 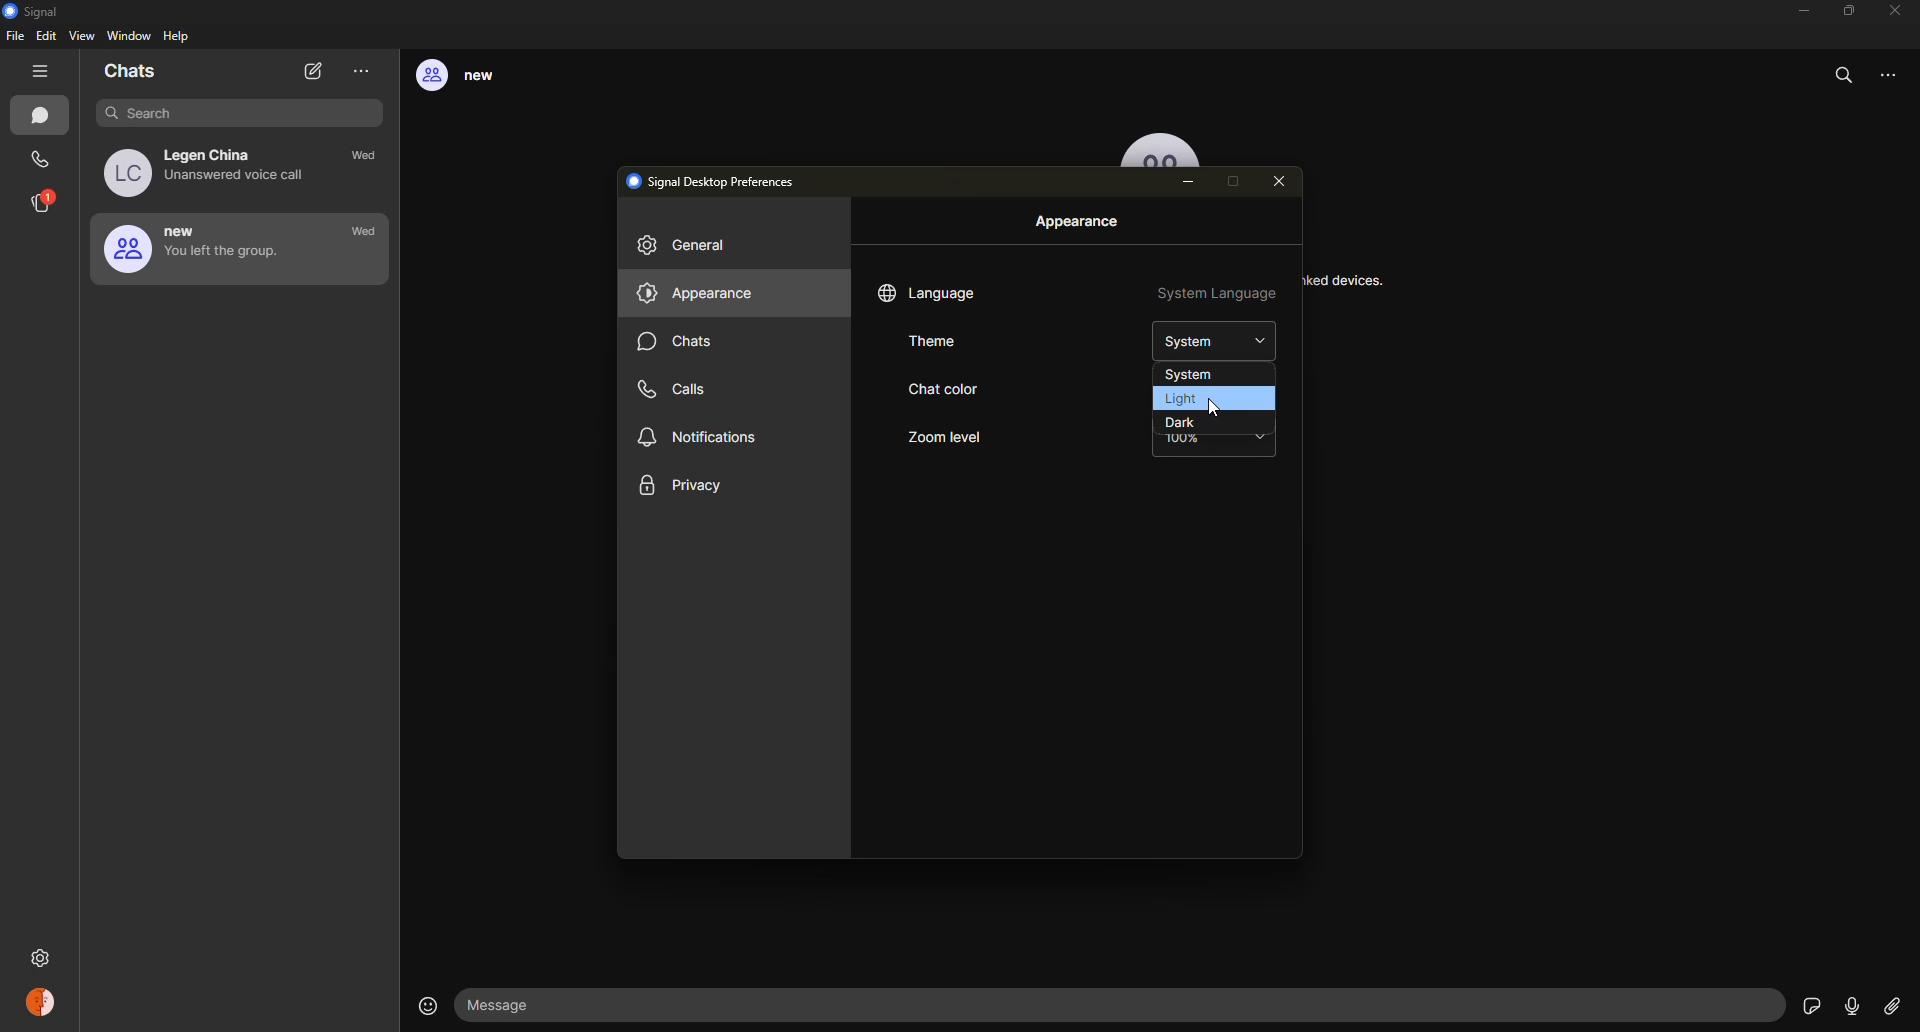 I want to click on max, so click(x=1238, y=181).